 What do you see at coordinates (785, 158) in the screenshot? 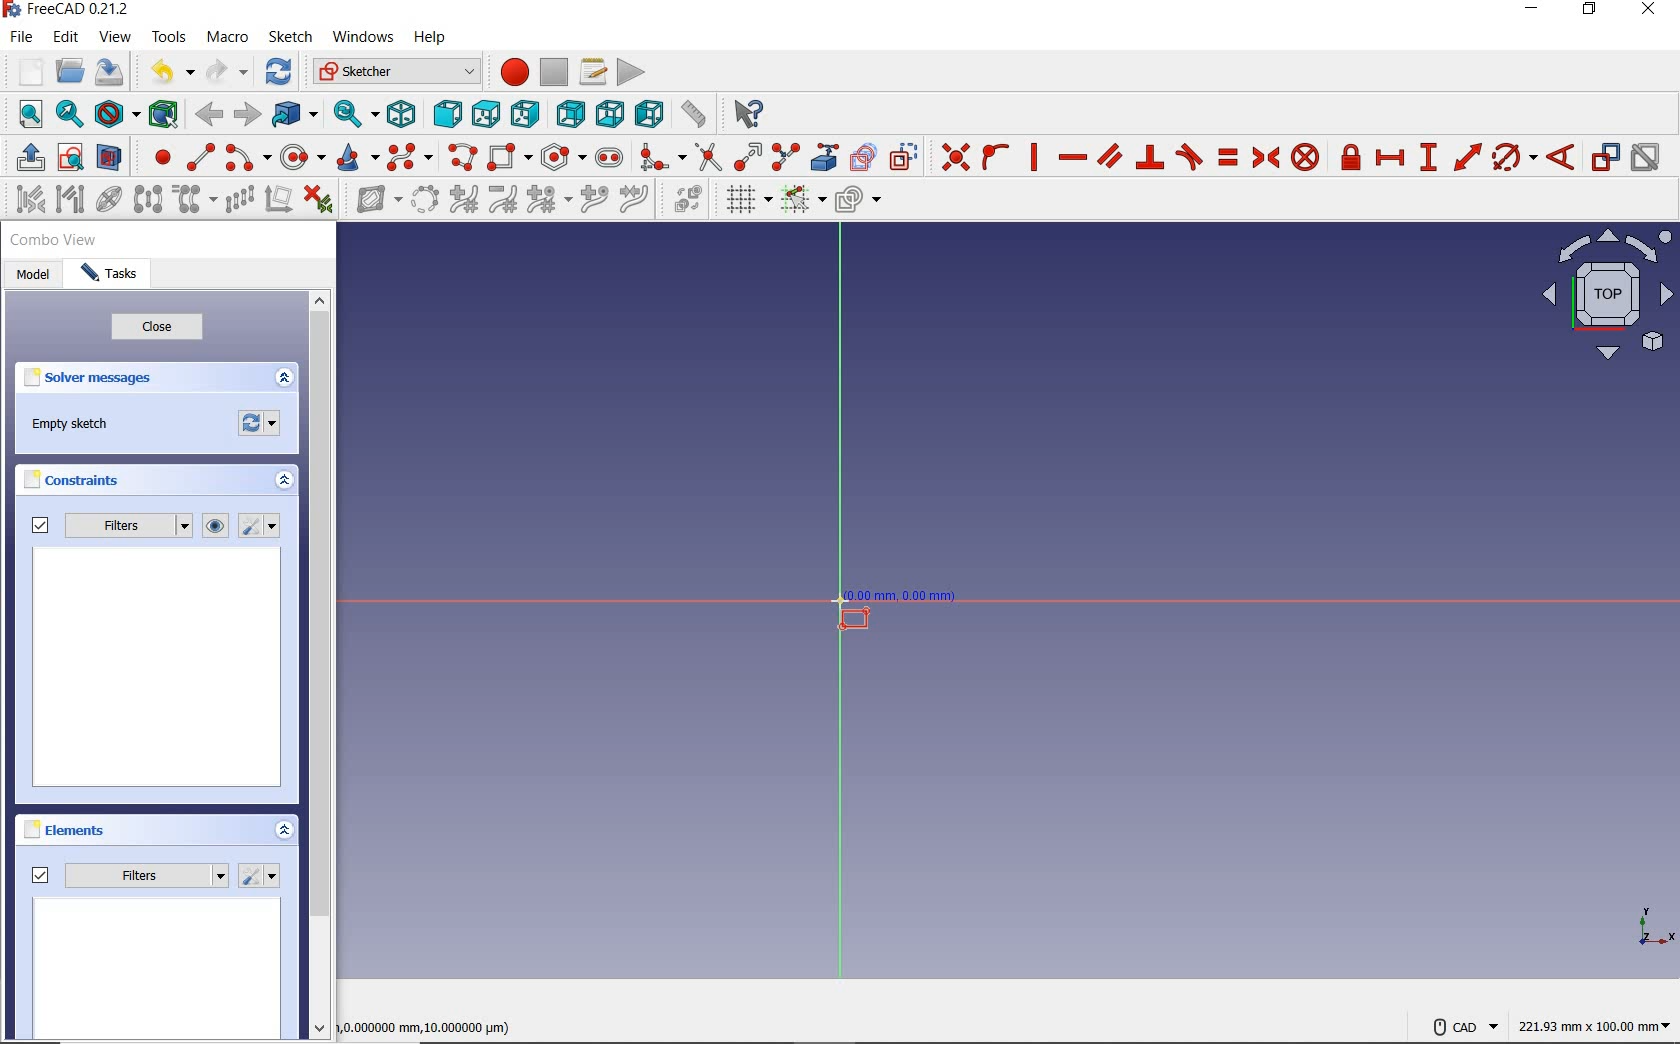
I see `split edge` at bounding box center [785, 158].